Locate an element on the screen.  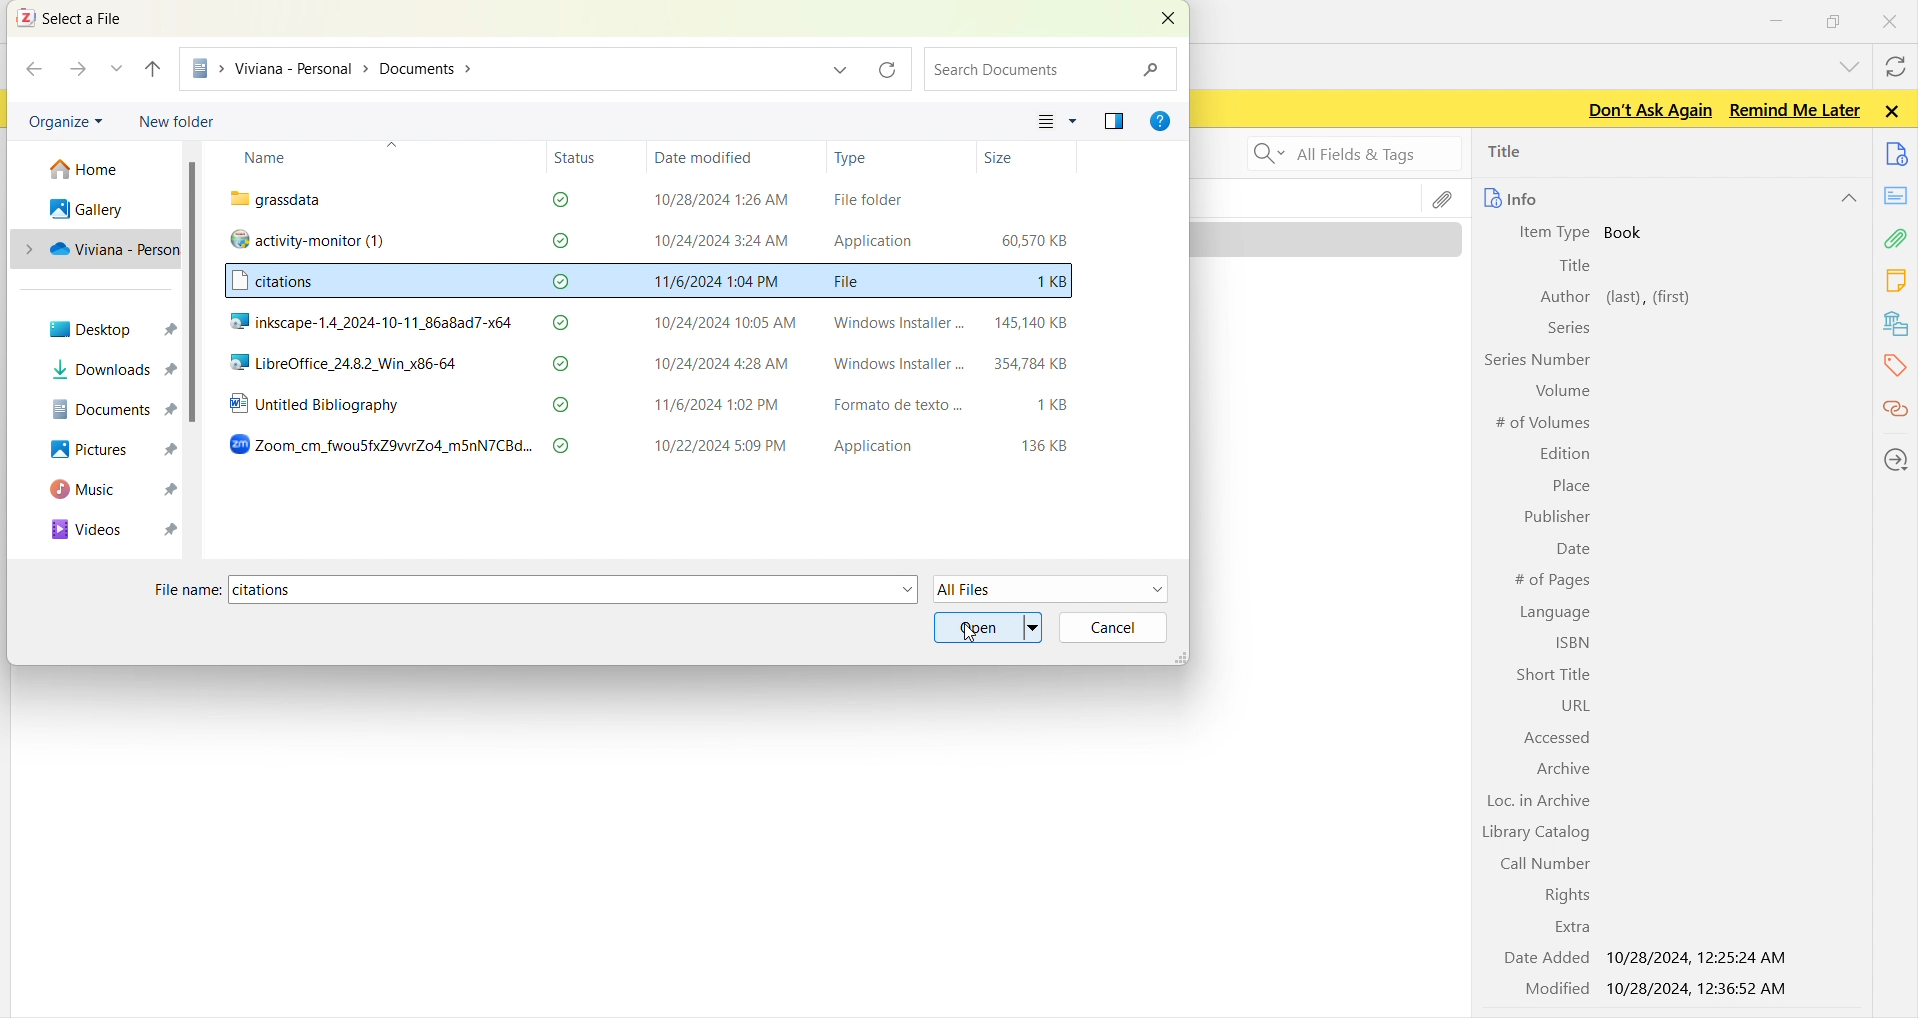
 Zoom_cm_fwouSfxZ9vwrZo4_m5nN7CBd... is located at coordinates (384, 445).